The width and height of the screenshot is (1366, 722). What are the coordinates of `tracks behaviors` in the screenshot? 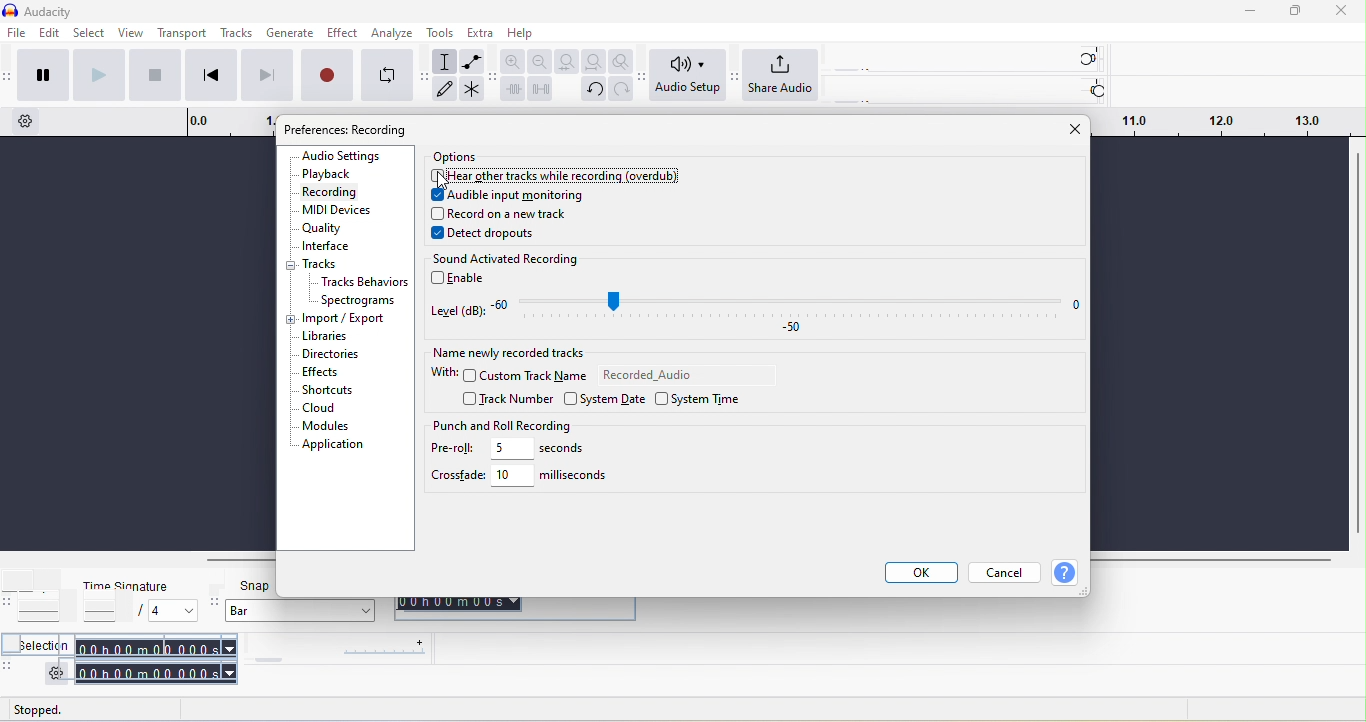 It's located at (357, 282).